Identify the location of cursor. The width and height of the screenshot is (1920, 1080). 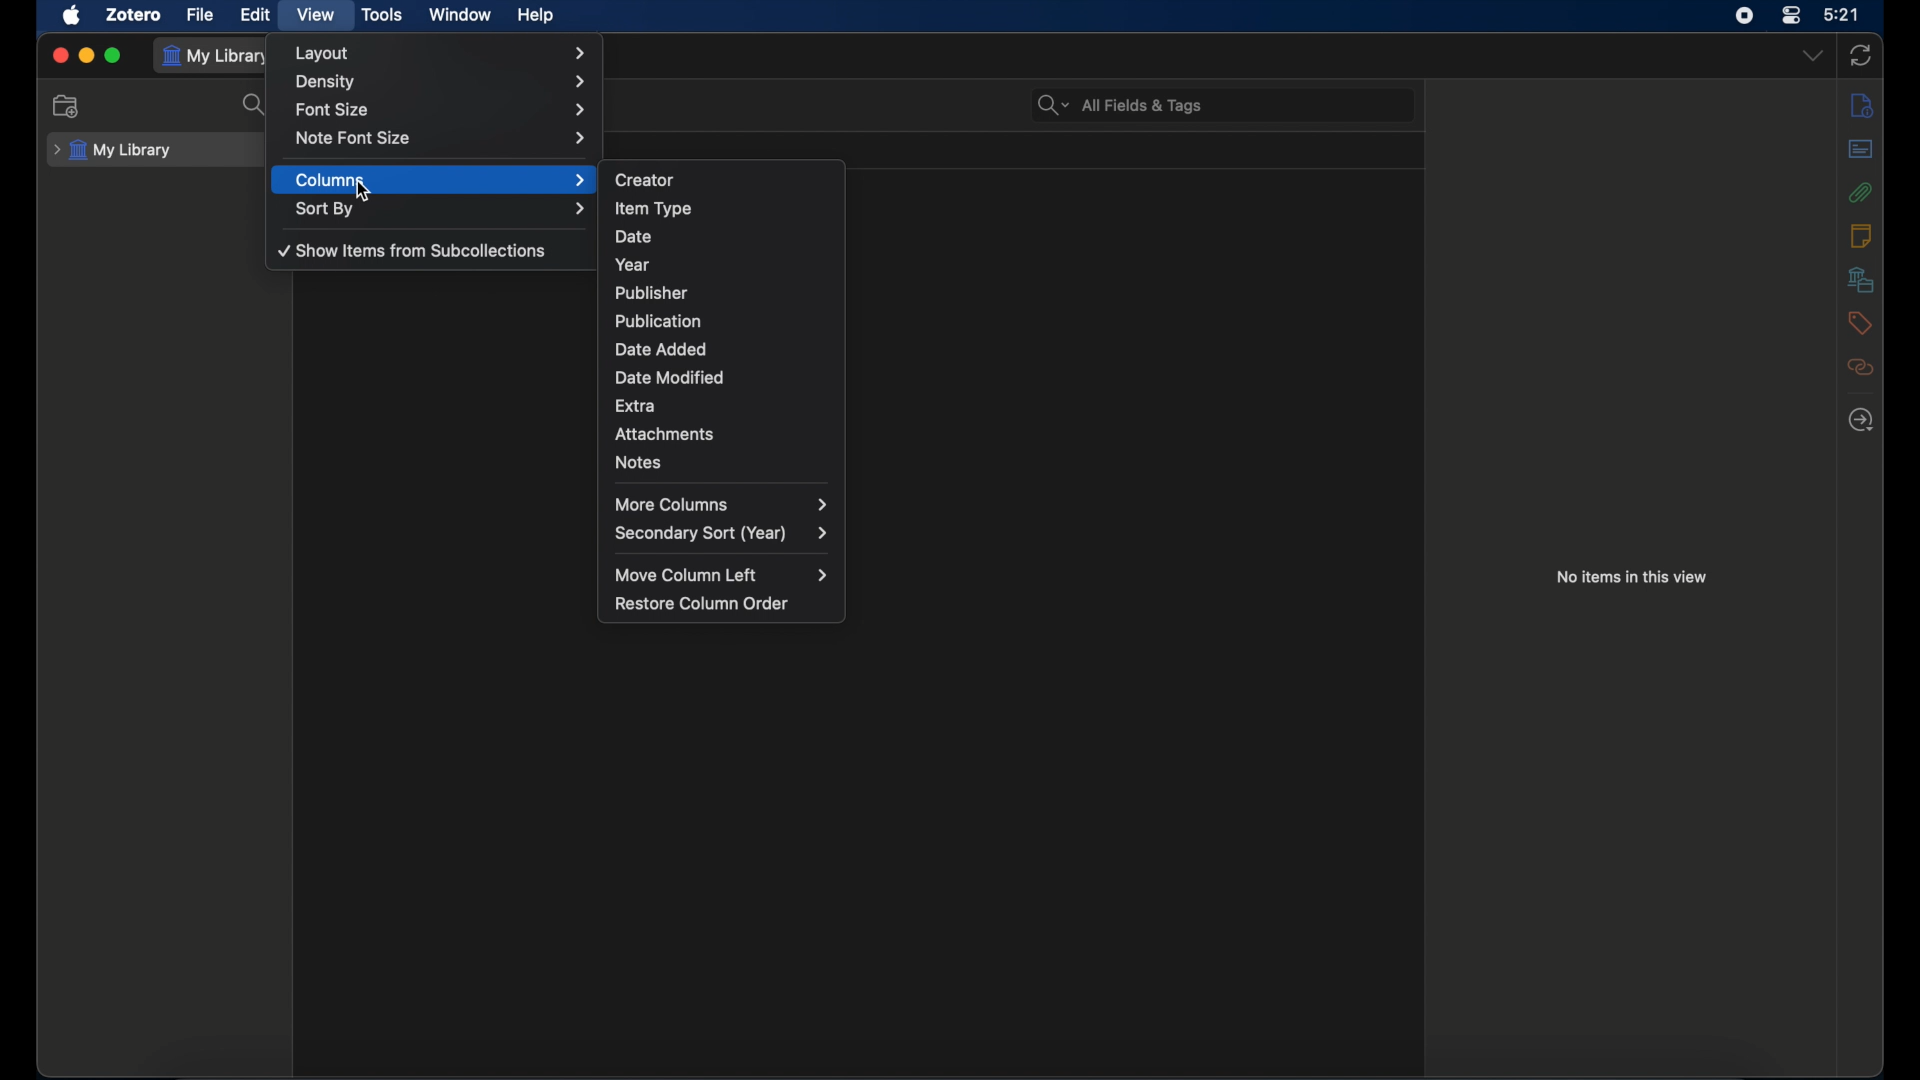
(365, 192).